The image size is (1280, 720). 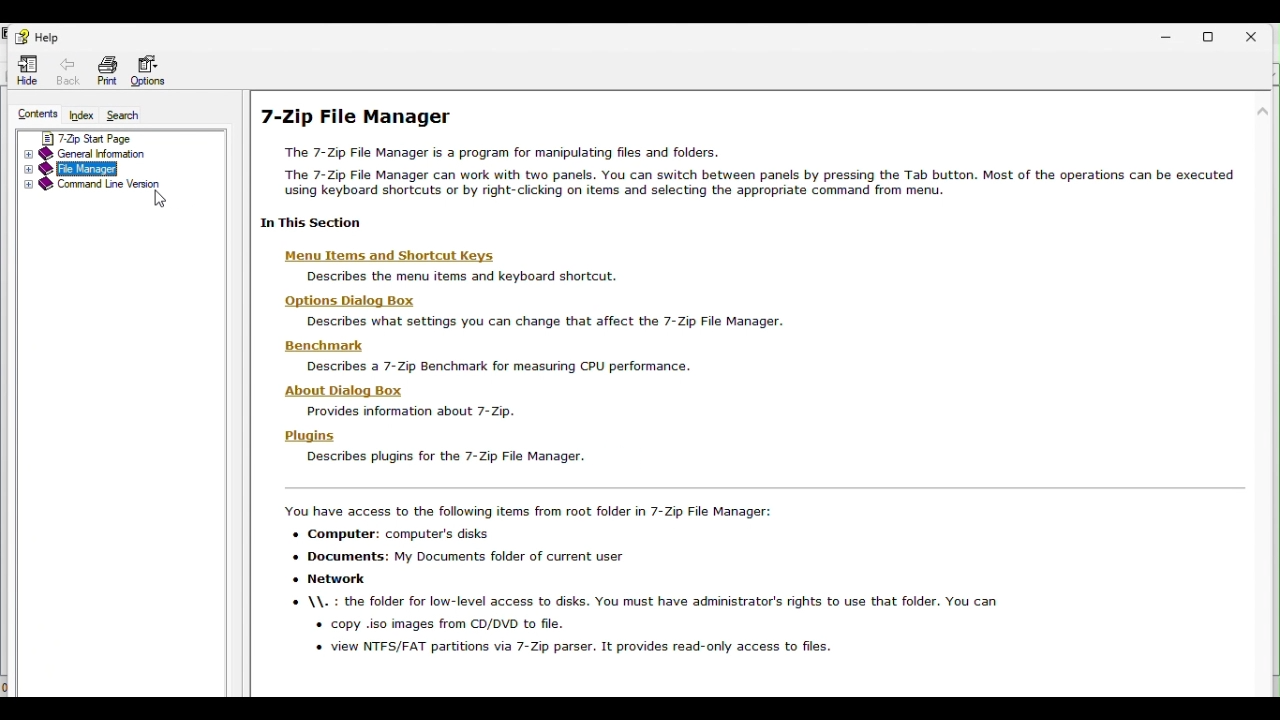 What do you see at coordinates (371, 391) in the screenshot?
I see `‘About Dialog Box` at bounding box center [371, 391].